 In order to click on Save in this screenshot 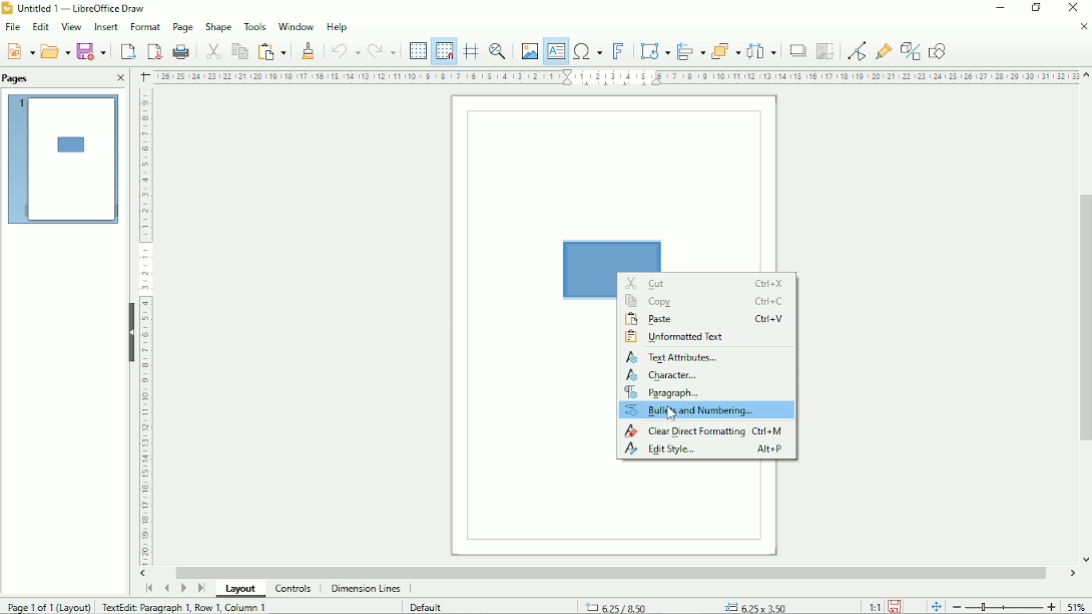, I will do `click(20, 51)`.